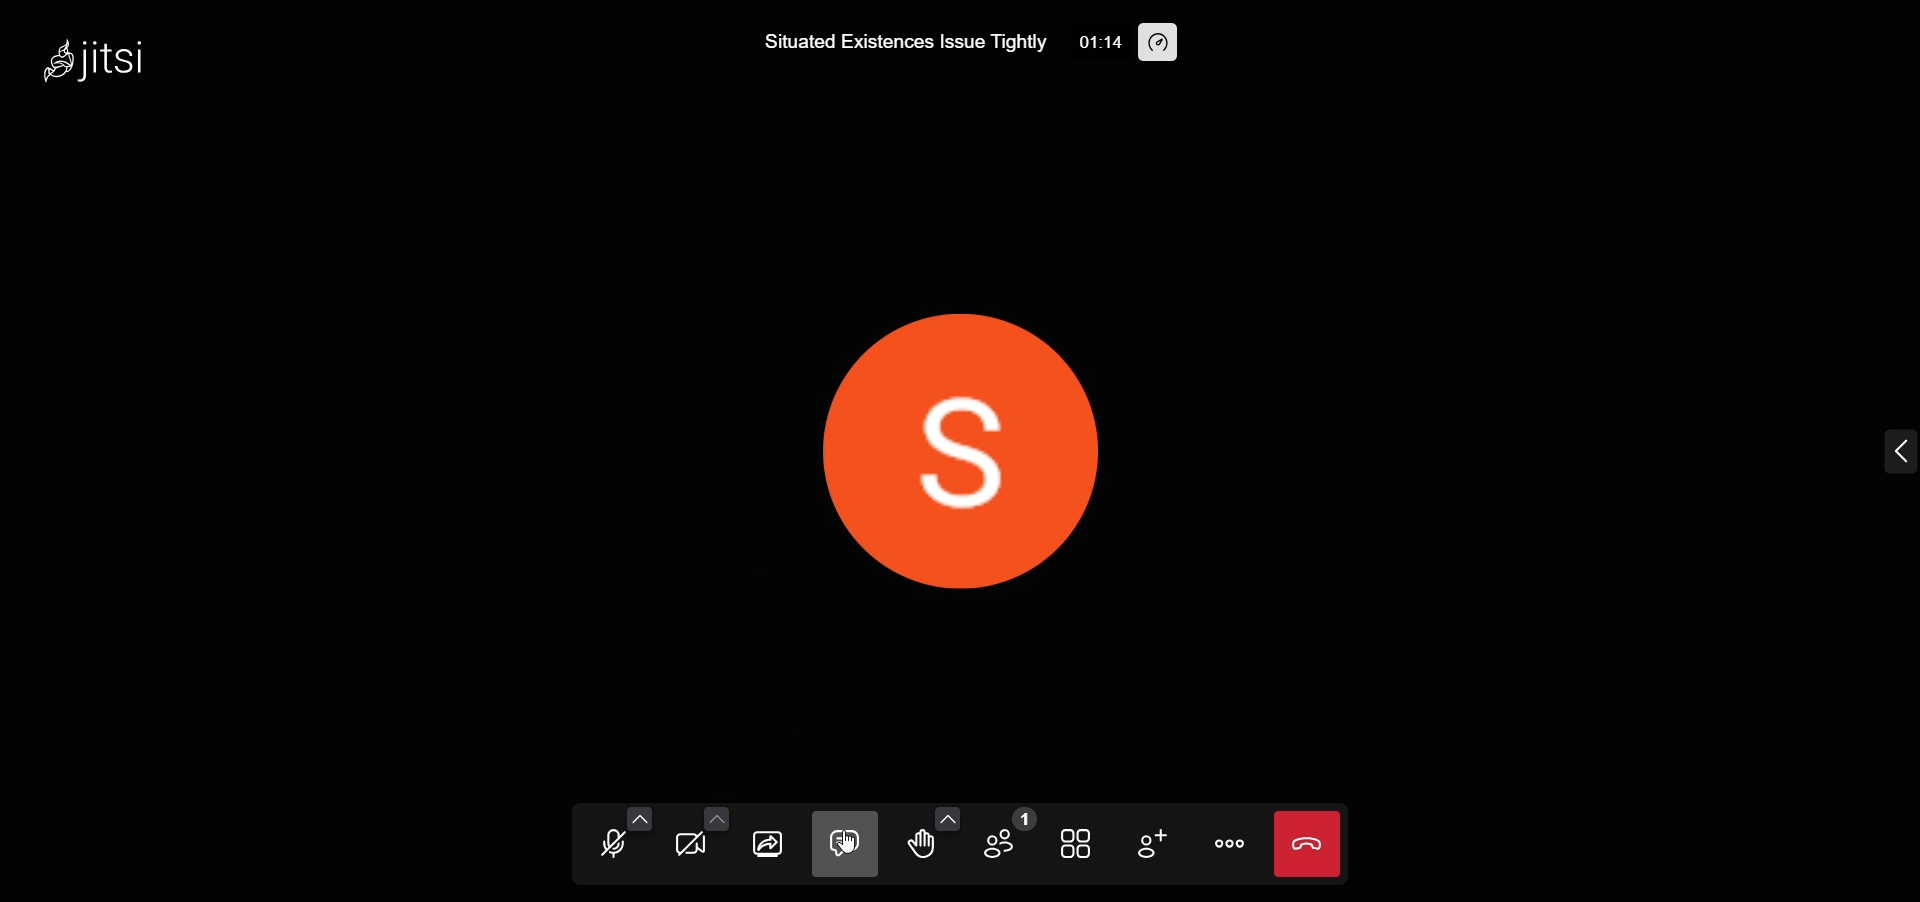 Image resolution: width=1920 pixels, height=902 pixels. Describe the element at coordinates (638, 818) in the screenshot. I see `more audio option` at that location.